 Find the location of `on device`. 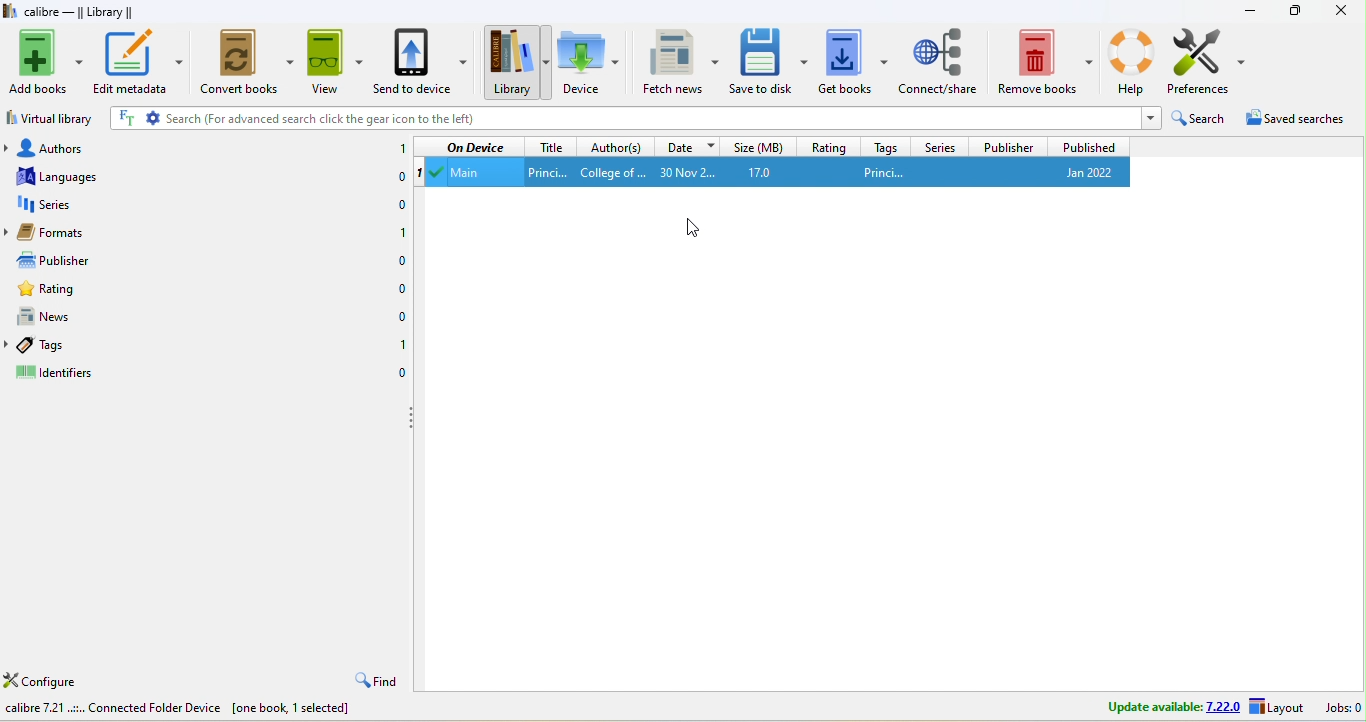

on device is located at coordinates (475, 147).